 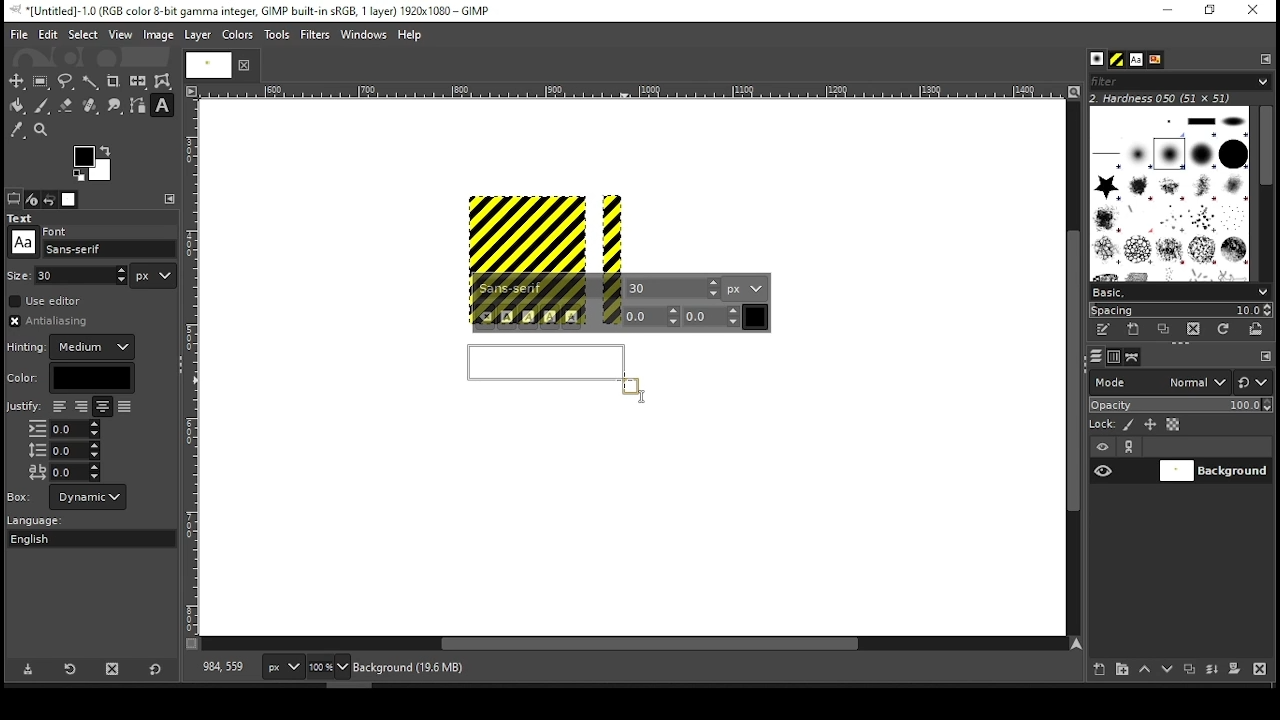 I want to click on restore, so click(x=1212, y=11).